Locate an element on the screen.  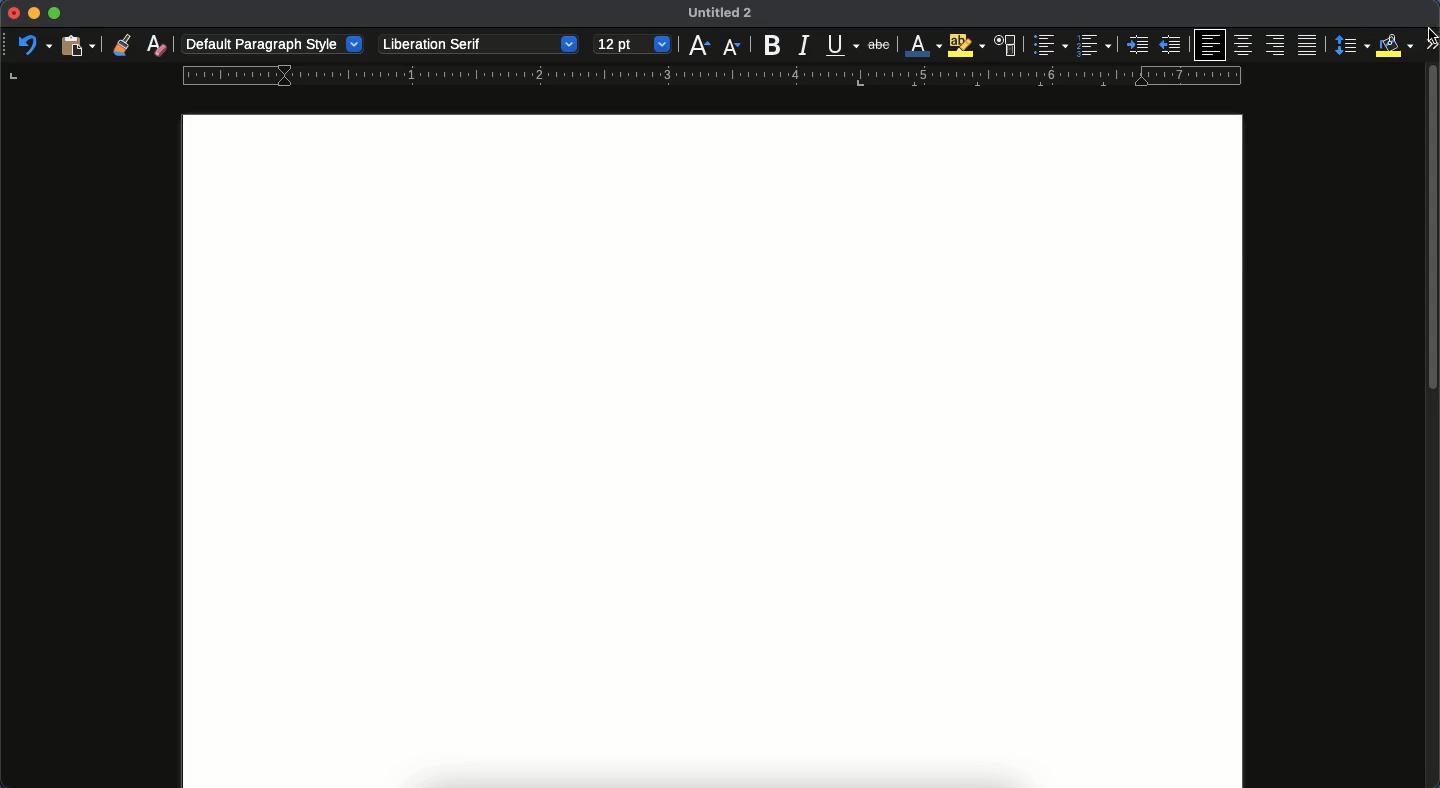
undo is located at coordinates (33, 43).